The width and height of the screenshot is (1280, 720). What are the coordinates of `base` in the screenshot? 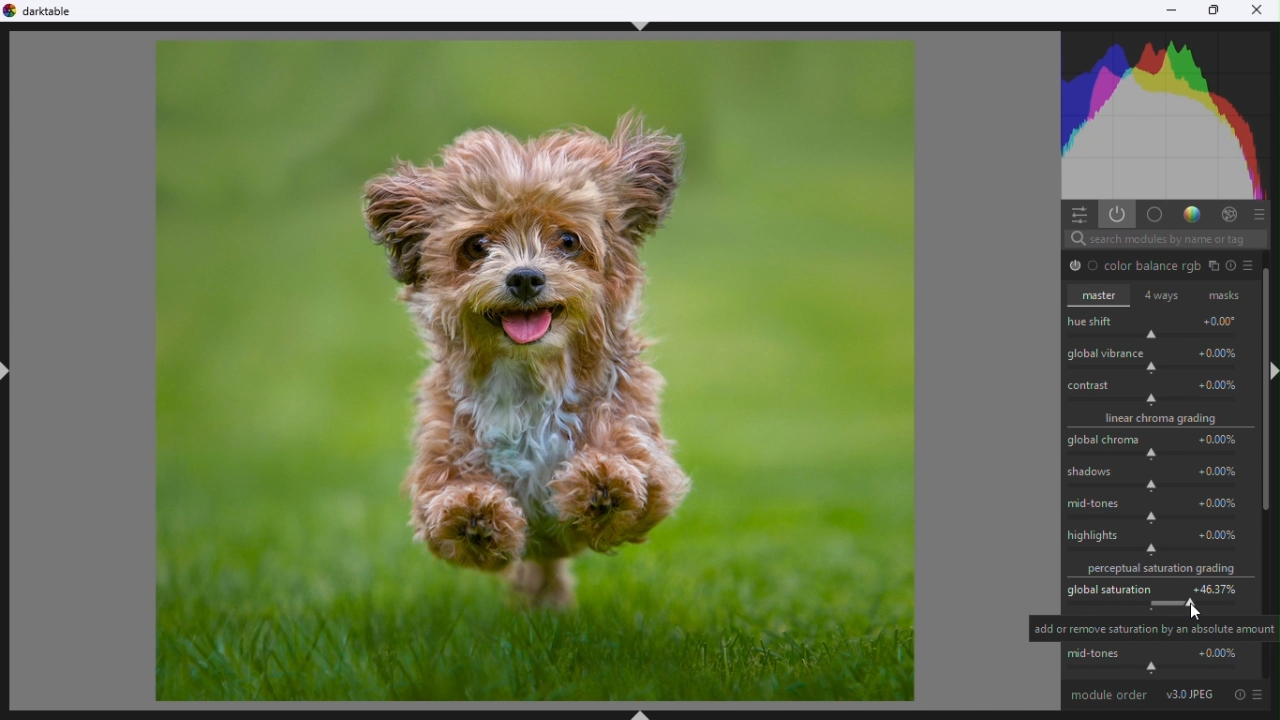 It's located at (1155, 215).